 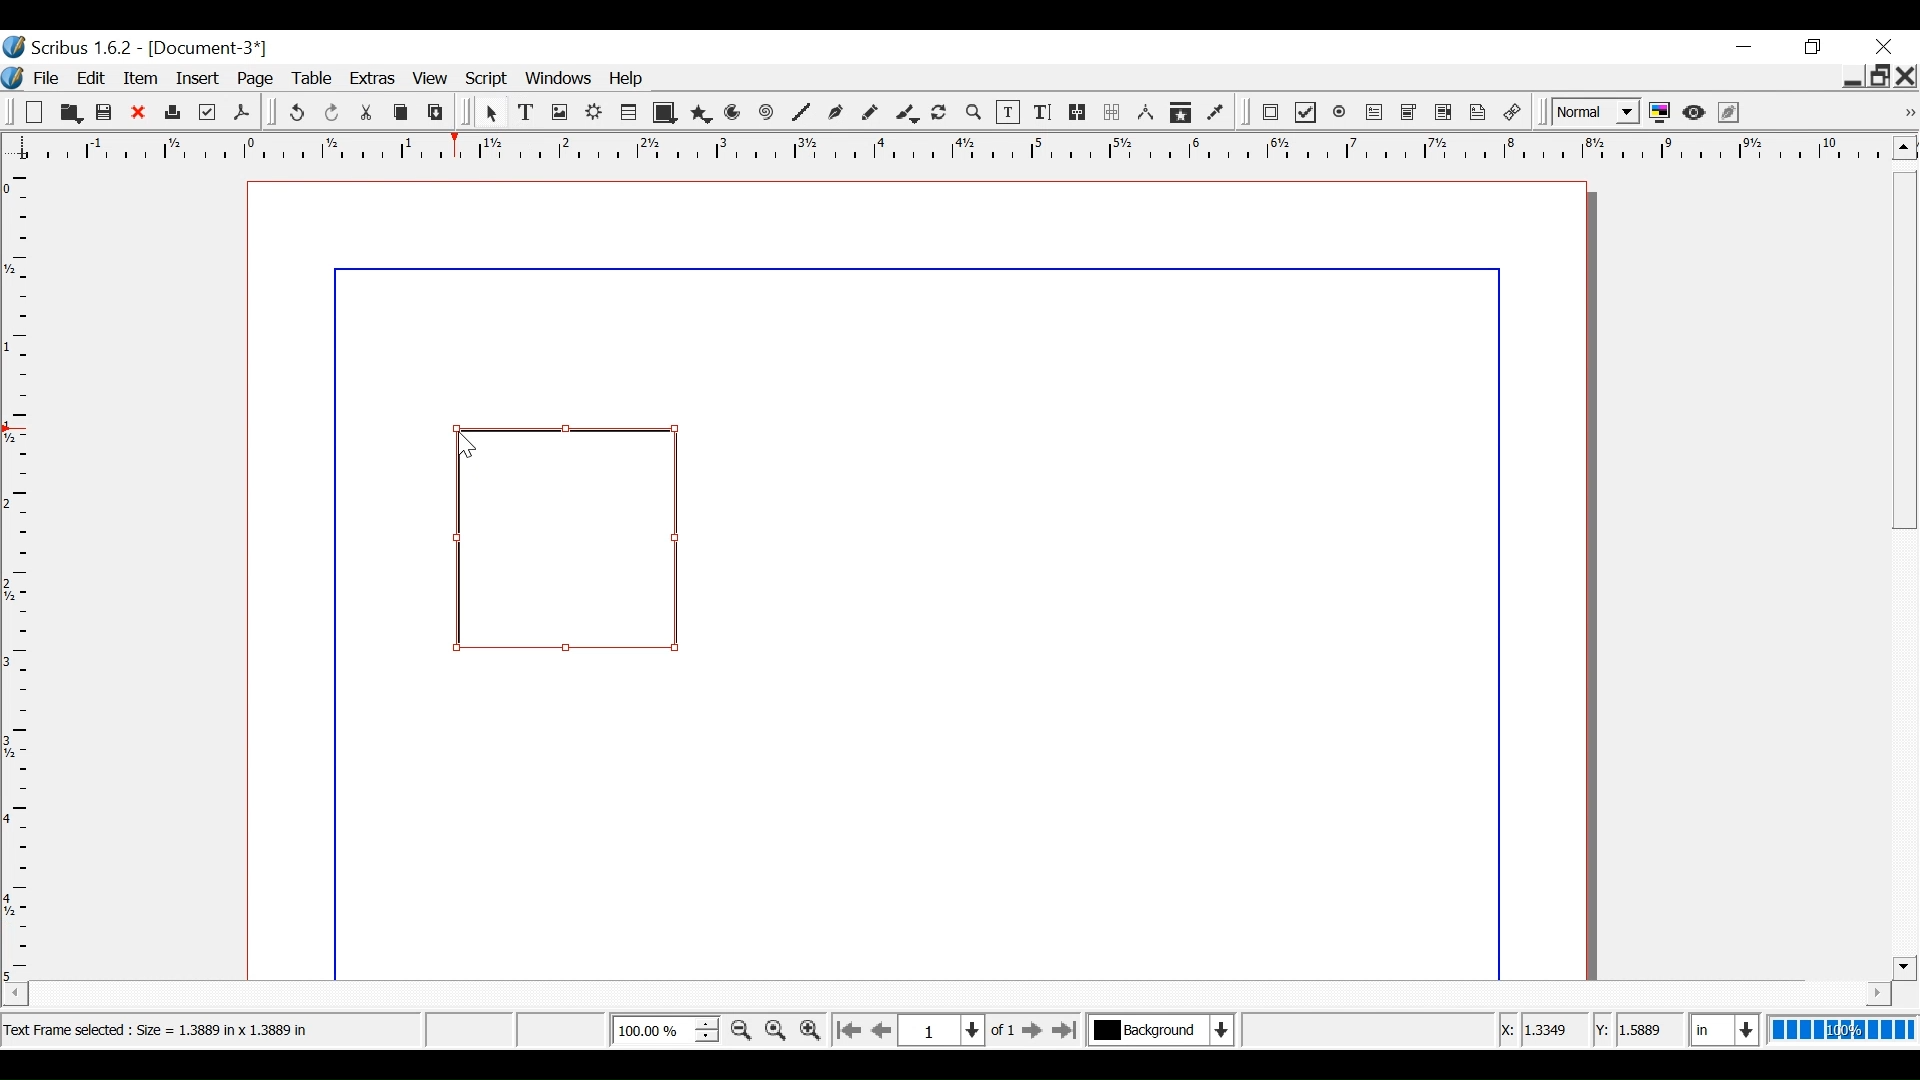 I want to click on Polygon , so click(x=701, y=113).